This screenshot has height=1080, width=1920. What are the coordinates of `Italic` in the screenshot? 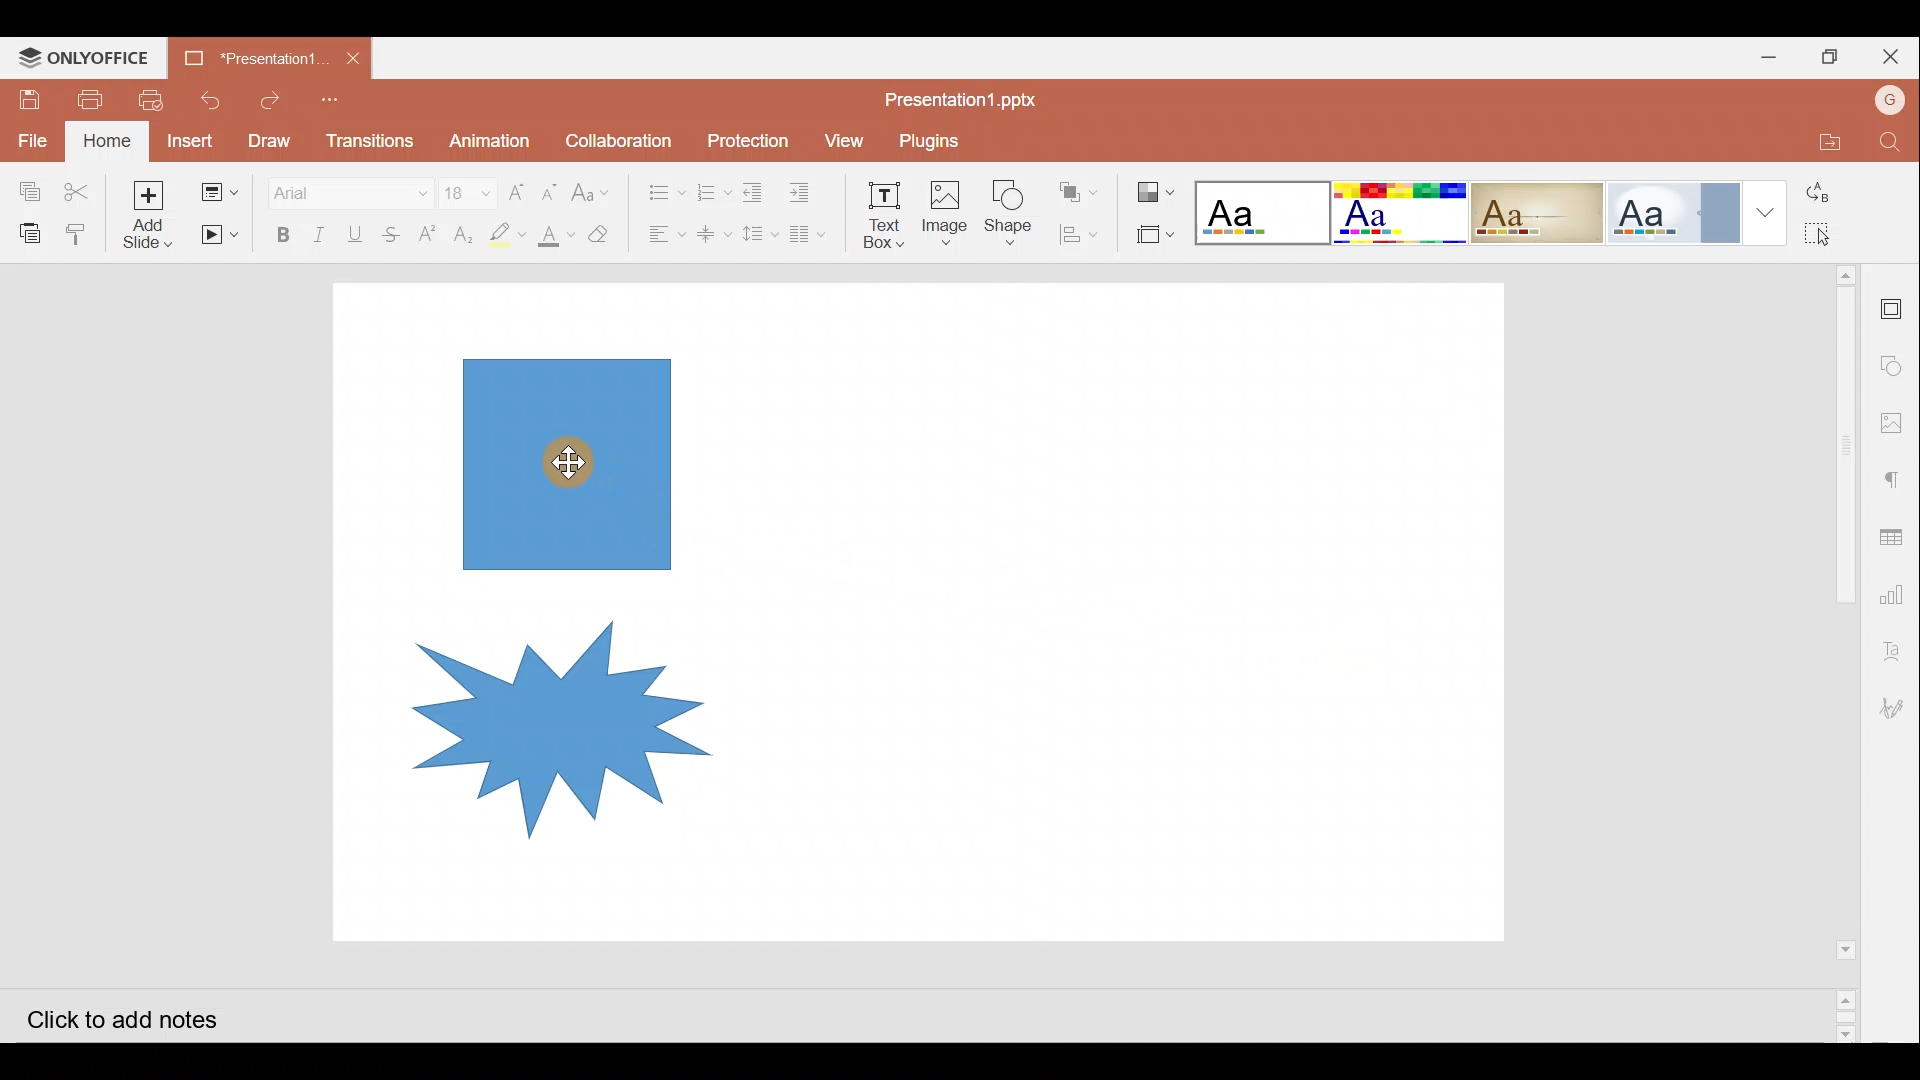 It's located at (319, 230).